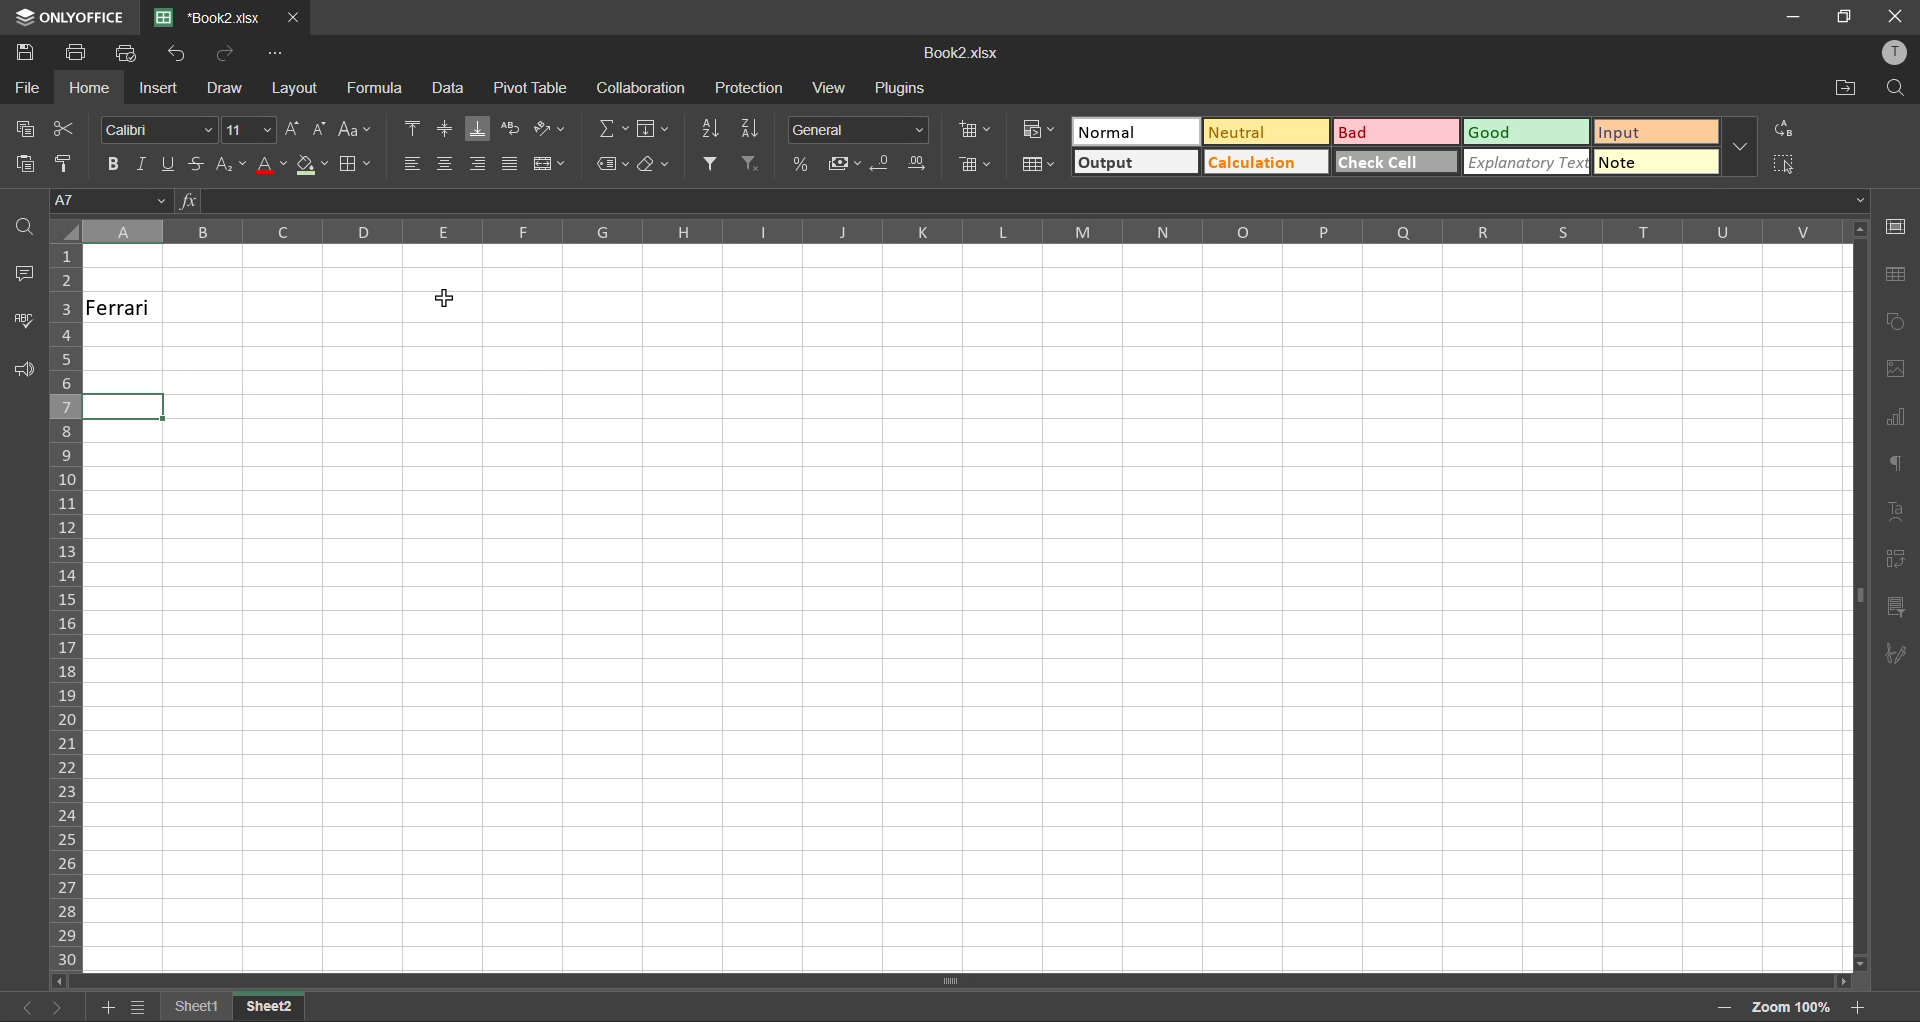 This screenshot has width=1920, height=1022. What do you see at coordinates (67, 16) in the screenshot?
I see `OnlyOffice` at bounding box center [67, 16].